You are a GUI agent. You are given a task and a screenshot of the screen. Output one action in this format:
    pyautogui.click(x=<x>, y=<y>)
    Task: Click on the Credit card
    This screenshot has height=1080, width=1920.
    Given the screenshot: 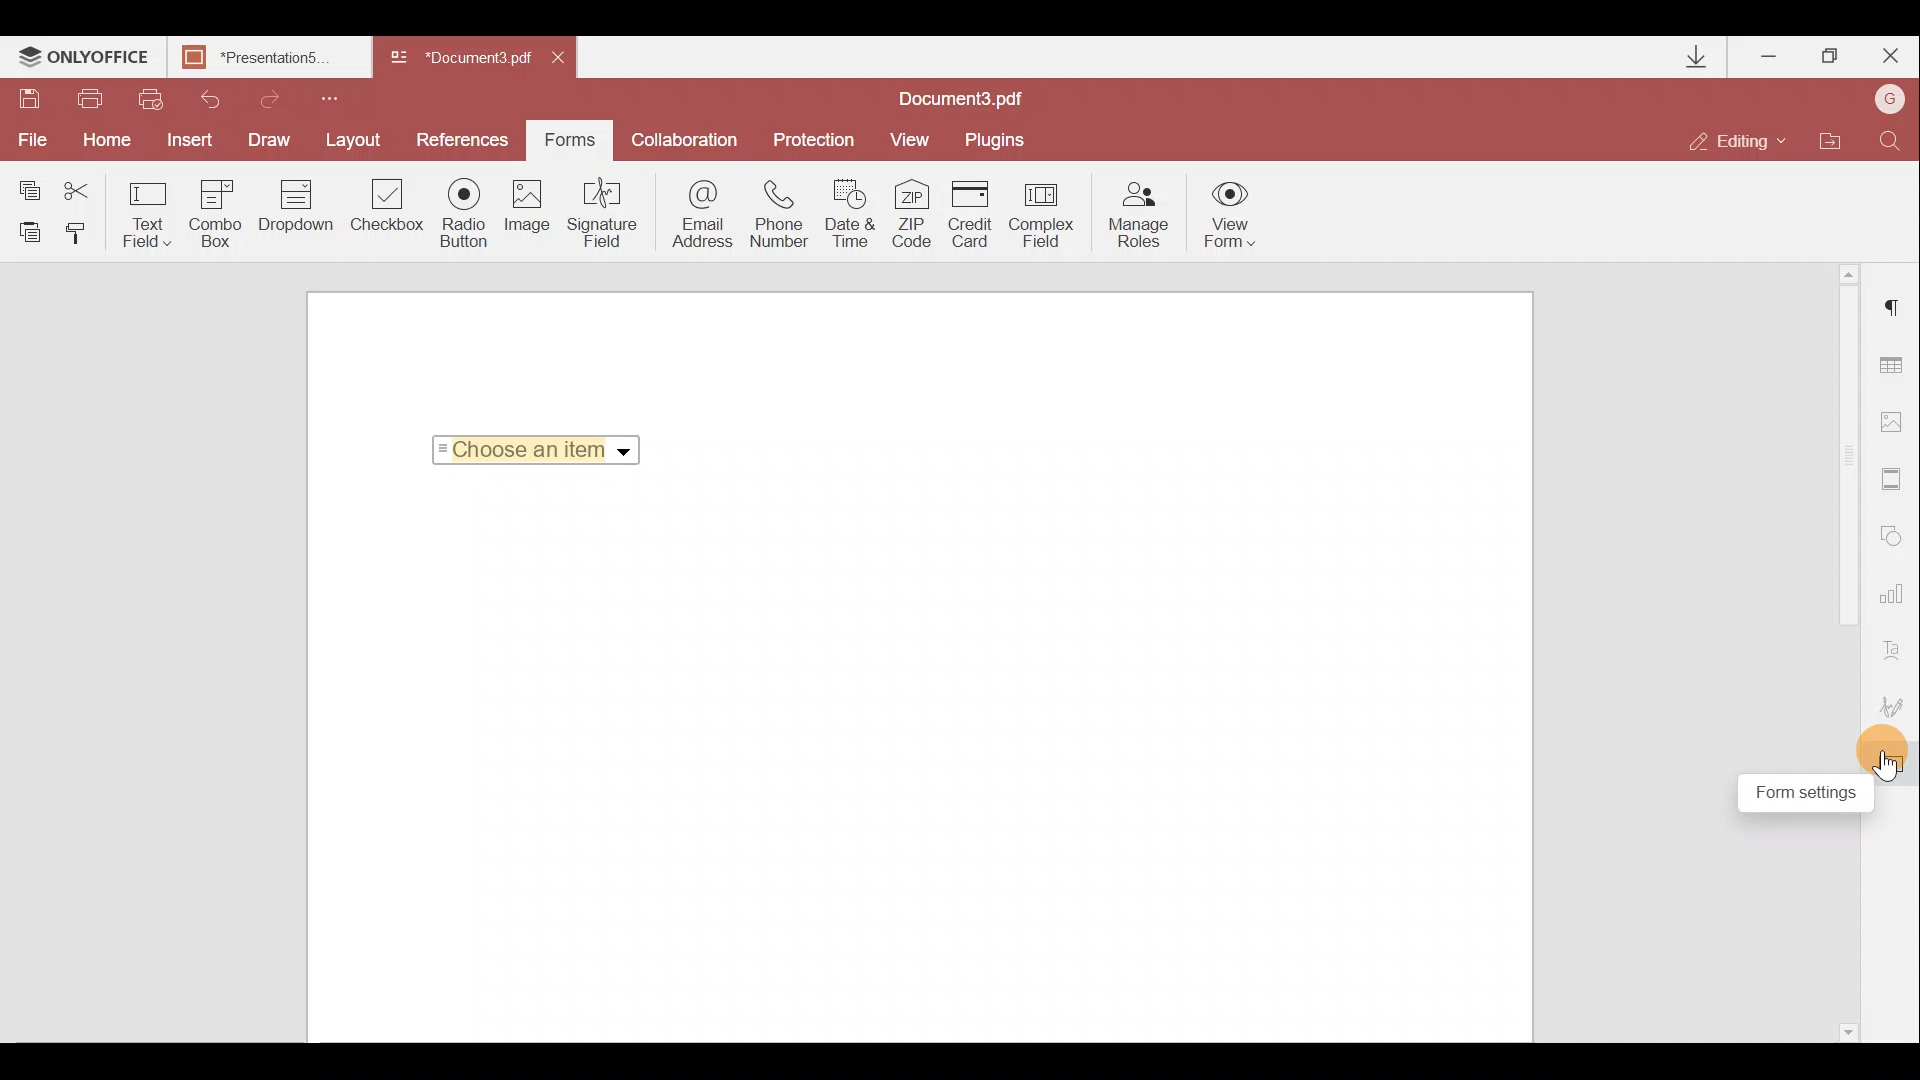 What is the action you would take?
    pyautogui.click(x=976, y=211)
    